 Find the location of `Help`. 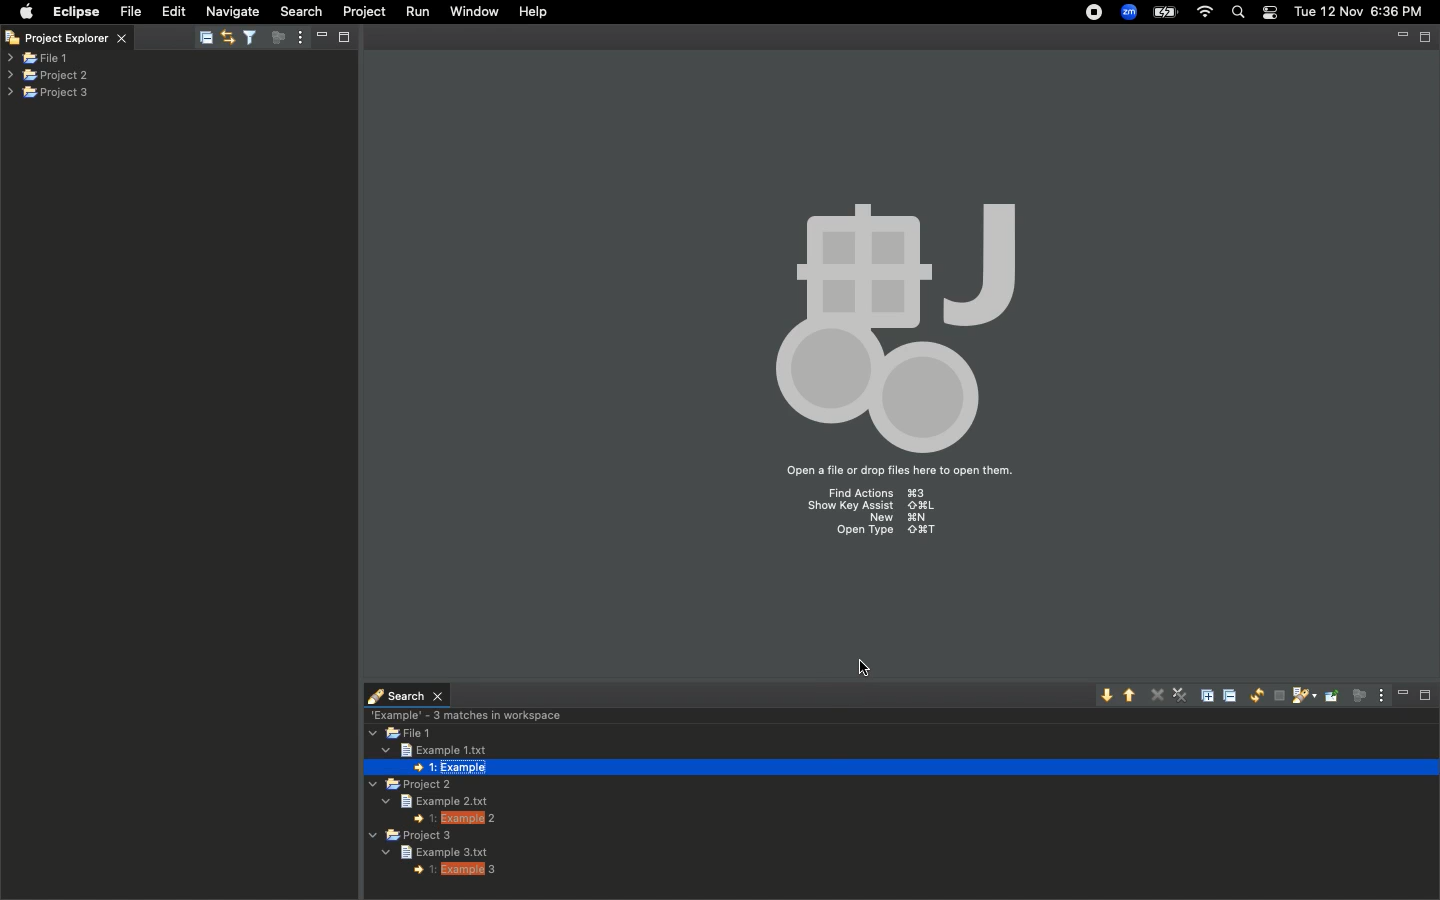

Help is located at coordinates (535, 12).